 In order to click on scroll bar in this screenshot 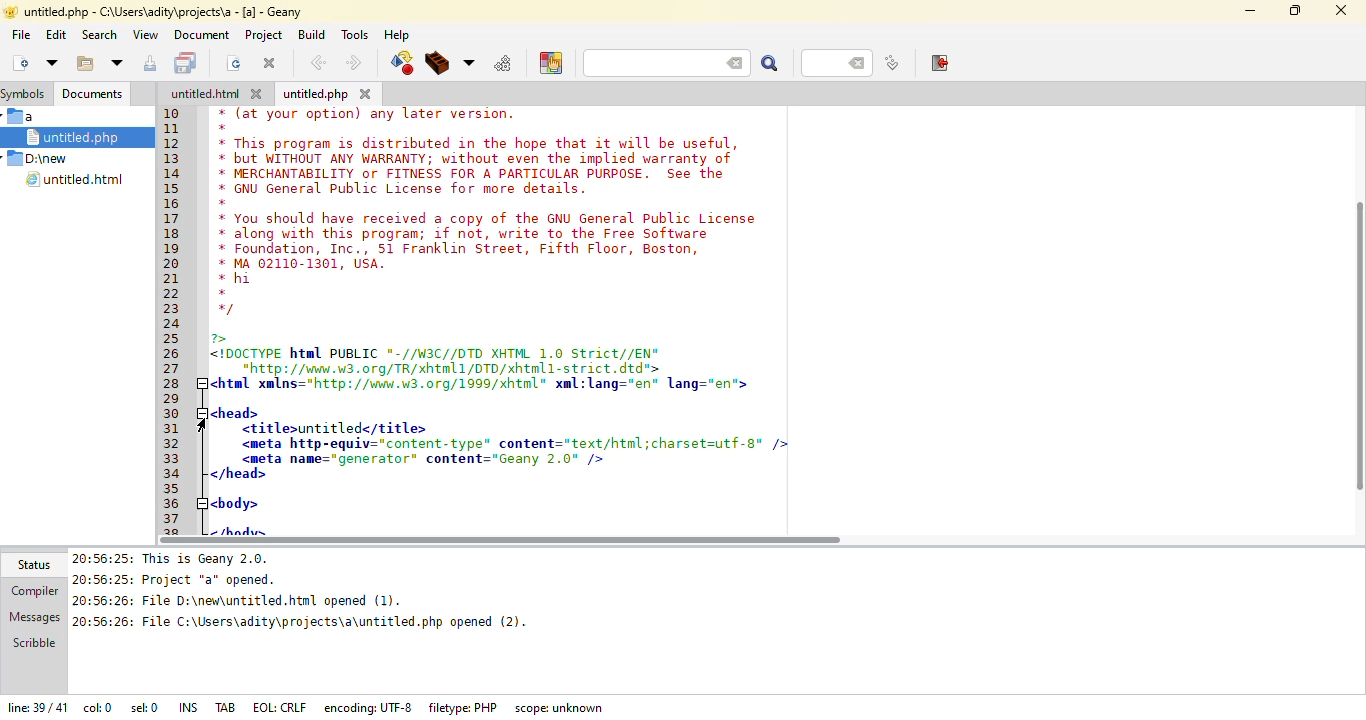, I will do `click(505, 540)`.